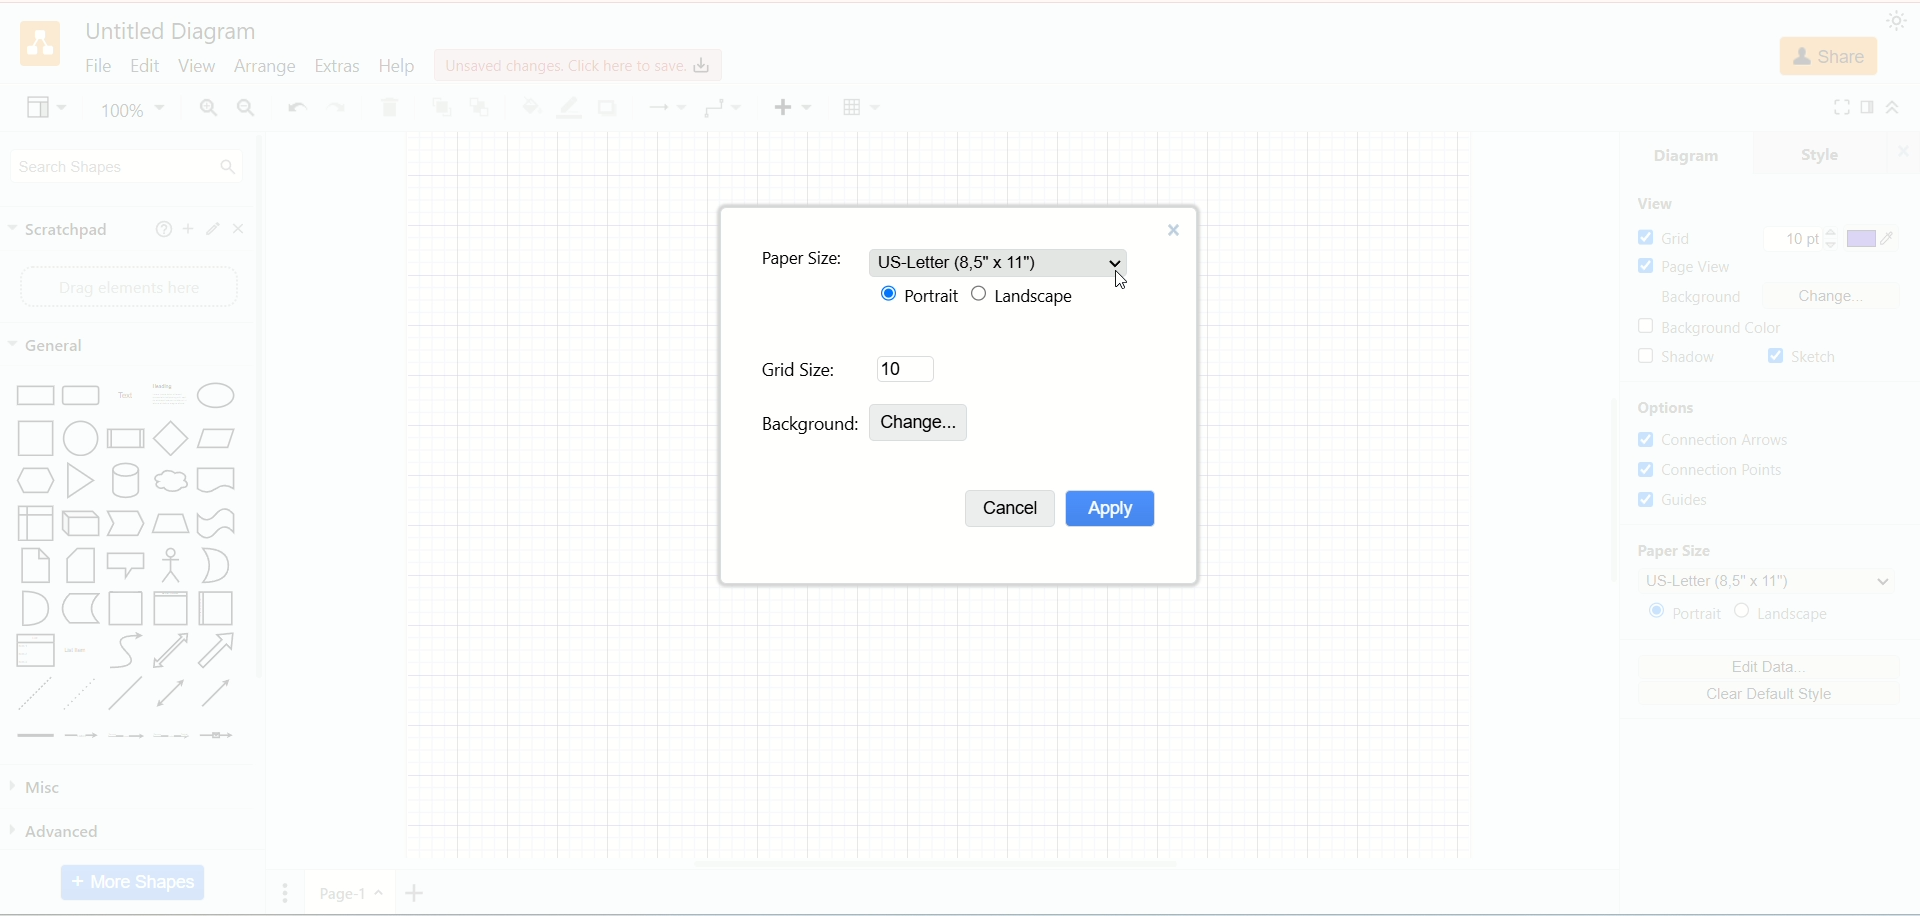 This screenshot has width=1920, height=916. What do you see at coordinates (1769, 581) in the screenshot?
I see `US letter` at bounding box center [1769, 581].